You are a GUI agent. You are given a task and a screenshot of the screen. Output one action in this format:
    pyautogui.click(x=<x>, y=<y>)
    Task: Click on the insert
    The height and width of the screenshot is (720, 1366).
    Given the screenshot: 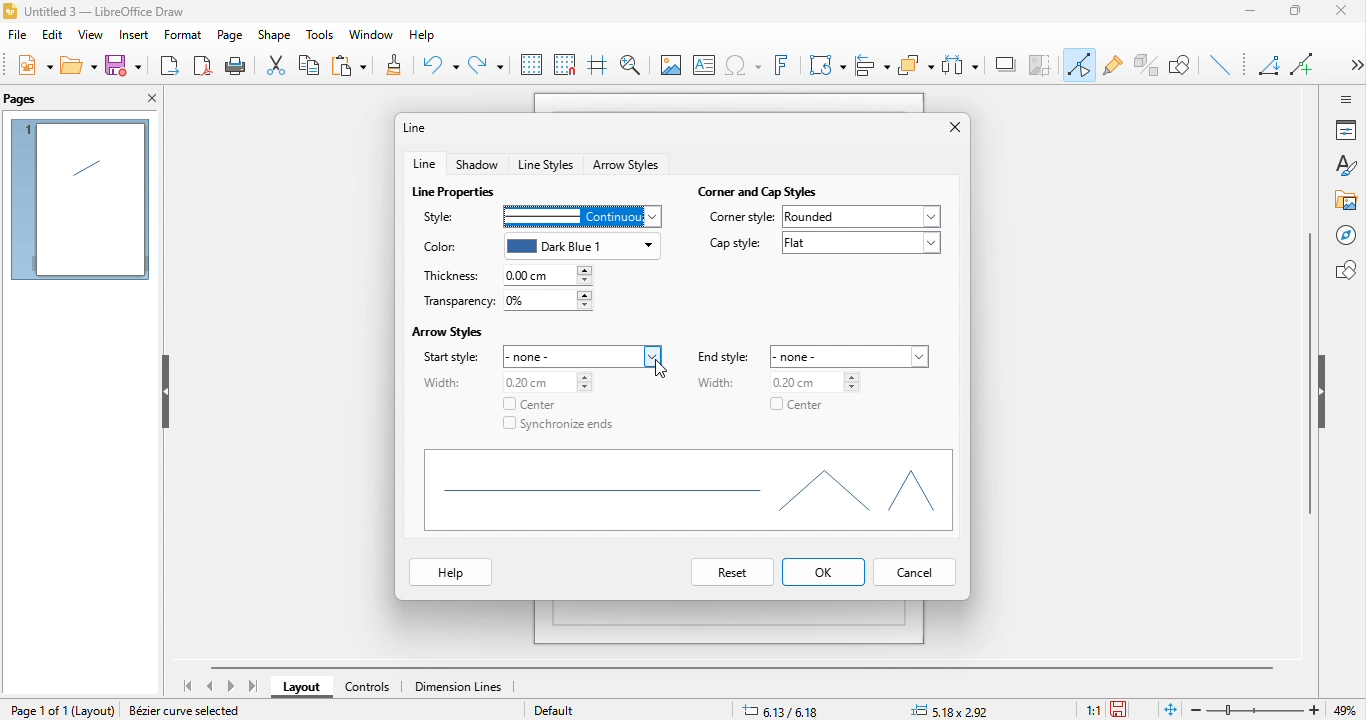 What is the action you would take?
    pyautogui.click(x=132, y=37)
    